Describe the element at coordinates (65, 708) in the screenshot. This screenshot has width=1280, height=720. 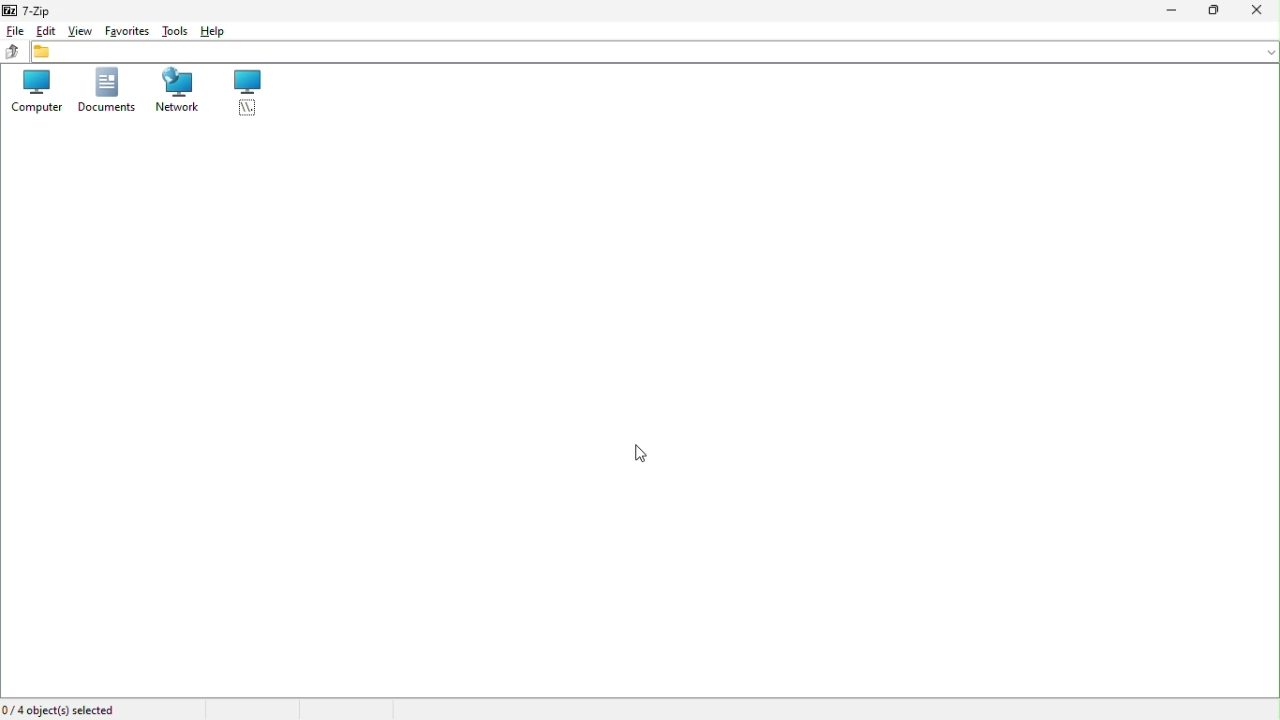
I see `Four object selected` at that location.